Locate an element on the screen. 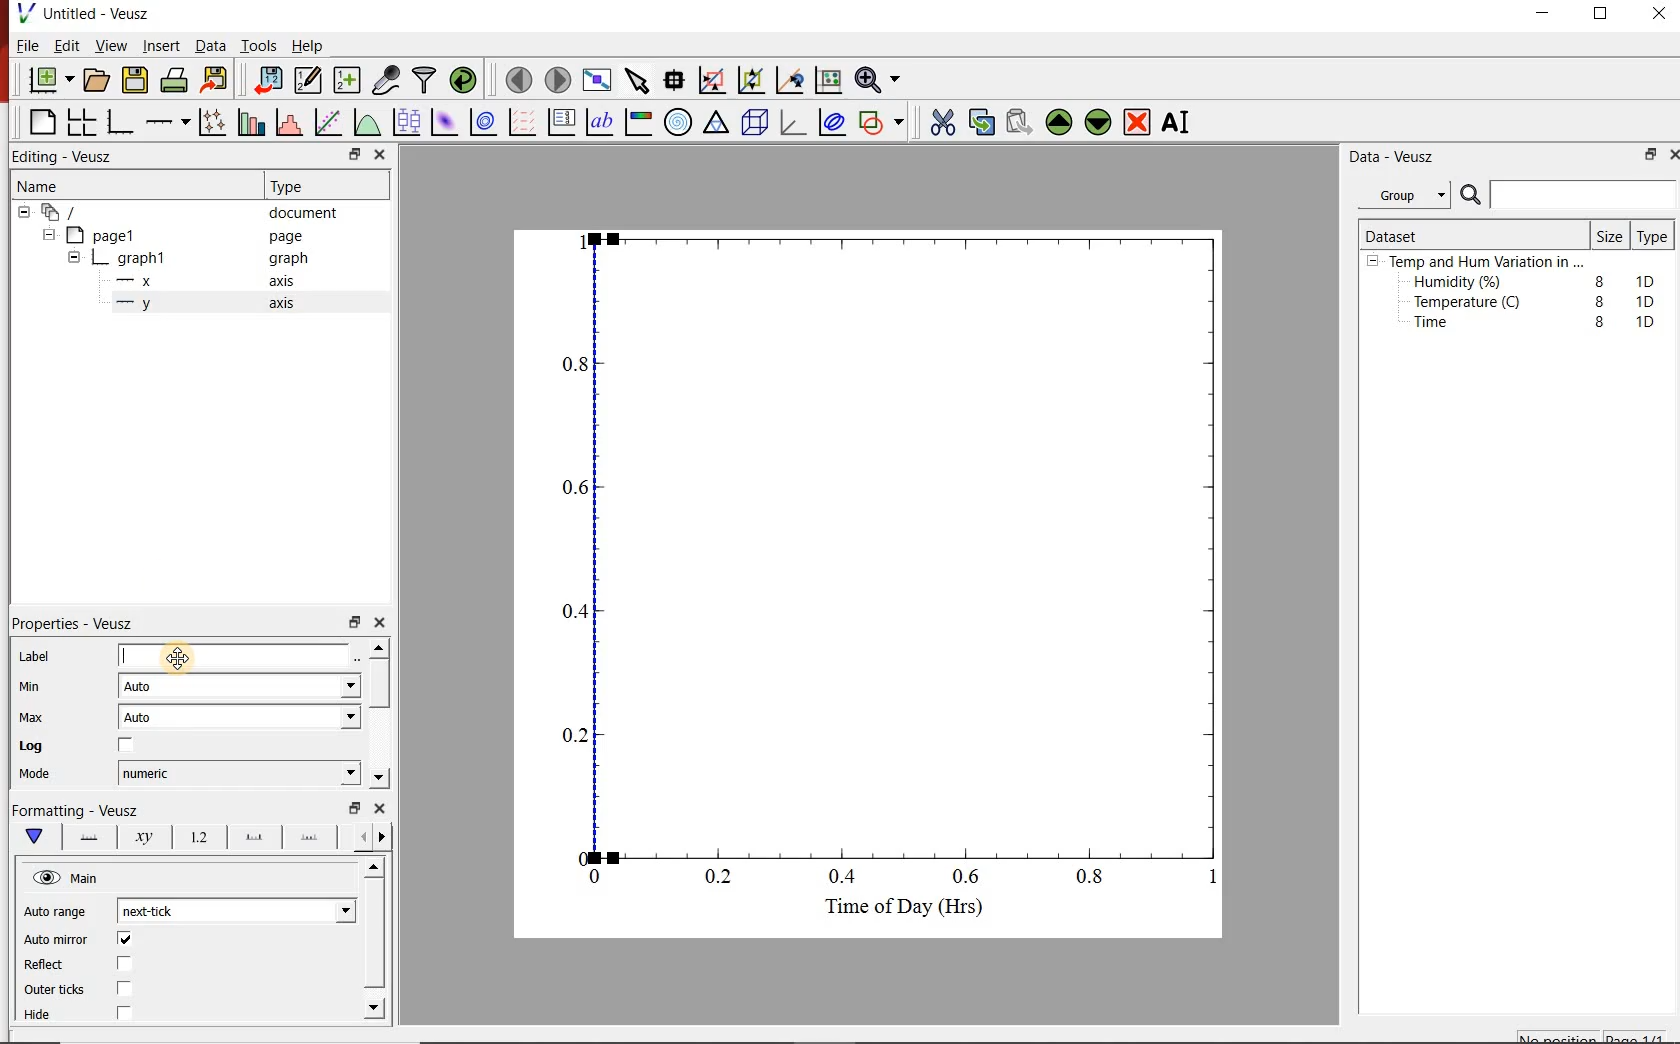 This screenshot has width=1680, height=1044. 8 is located at coordinates (1596, 278).